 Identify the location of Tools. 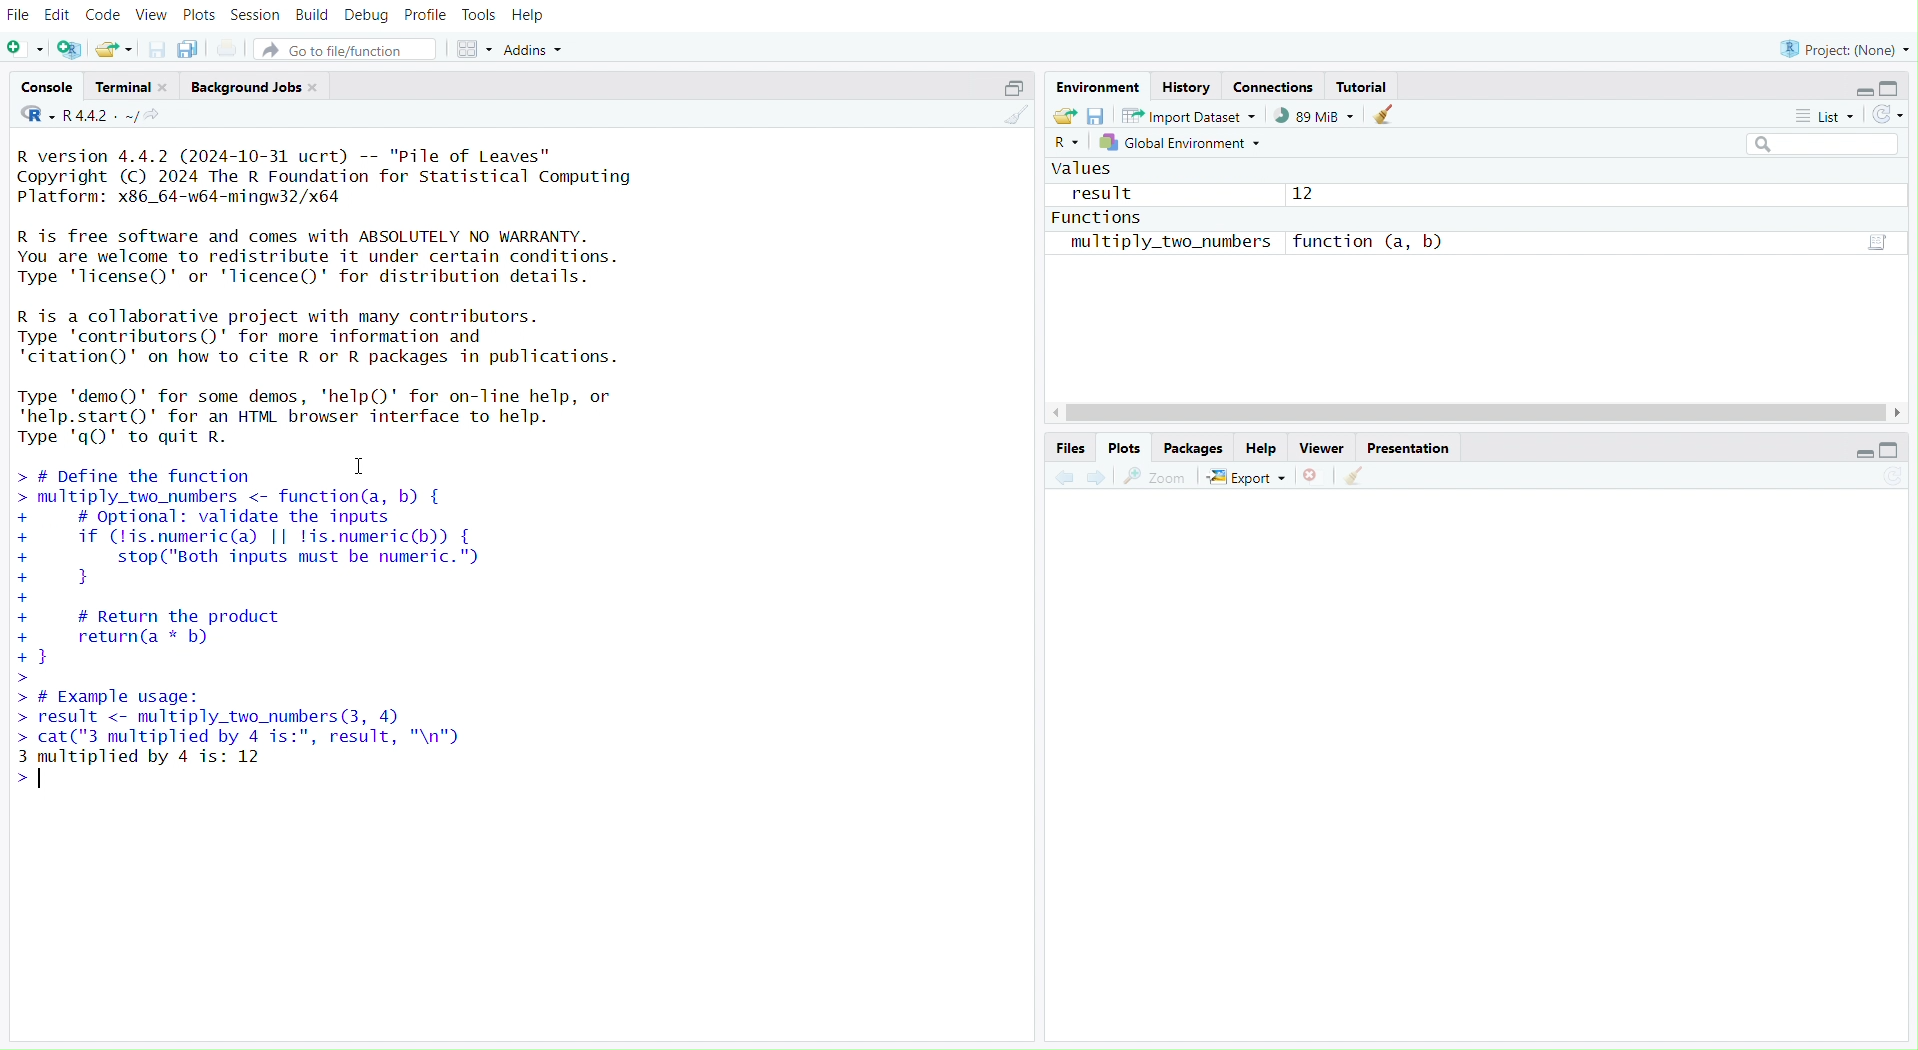
(474, 14).